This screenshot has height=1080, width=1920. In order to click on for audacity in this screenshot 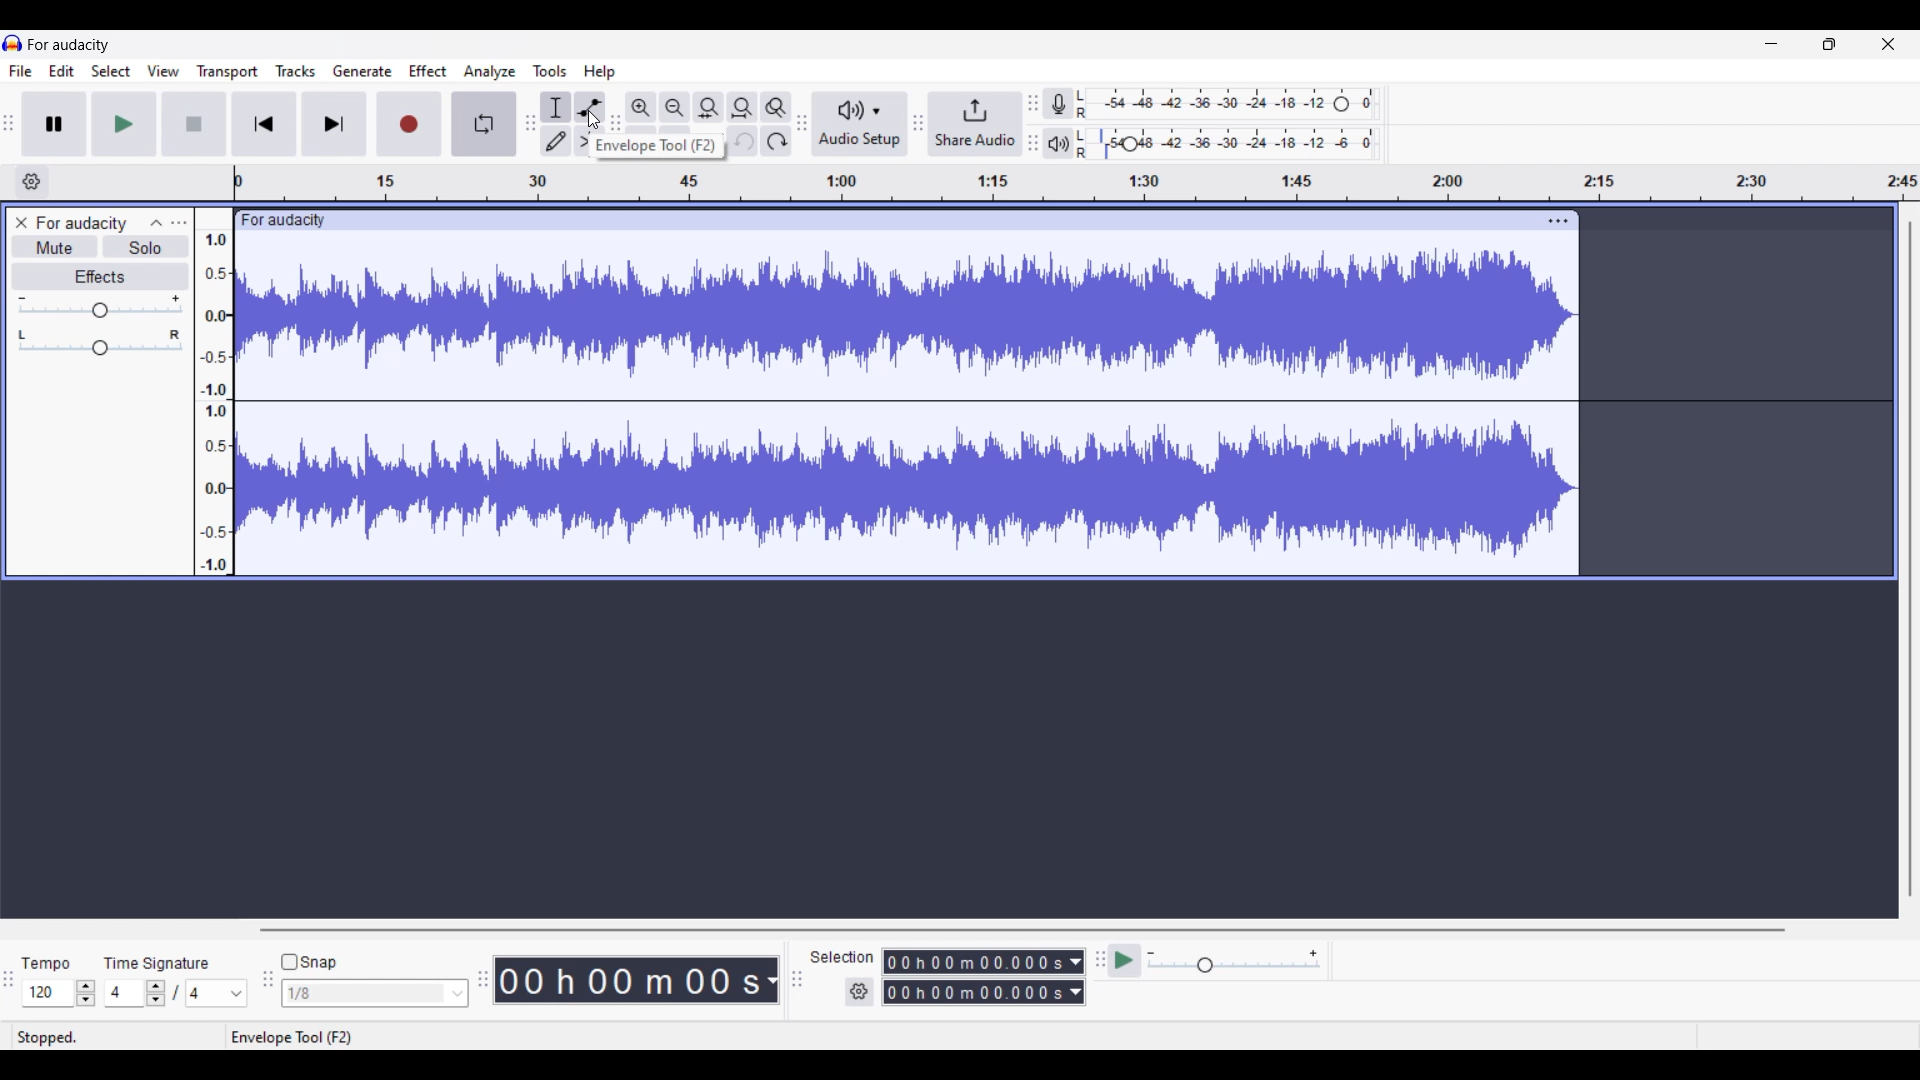, I will do `click(284, 221)`.